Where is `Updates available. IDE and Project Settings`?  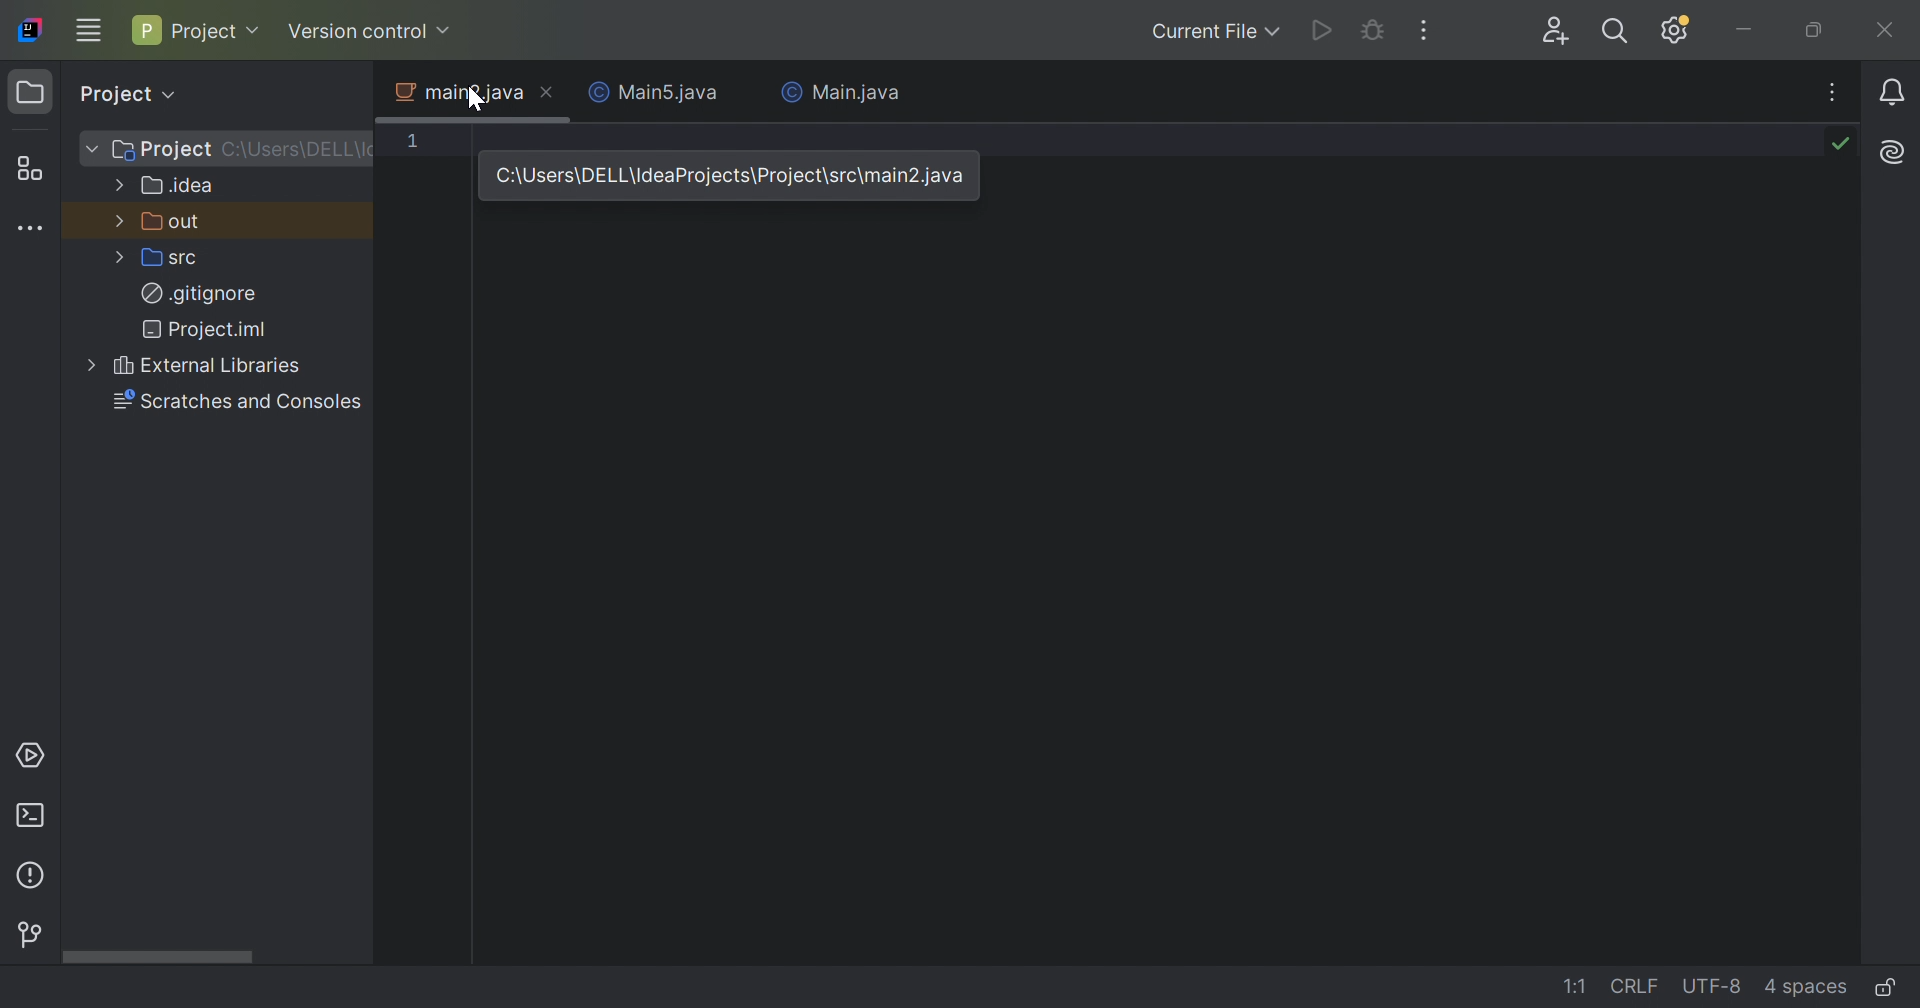 Updates available. IDE and Project Settings is located at coordinates (1677, 31).